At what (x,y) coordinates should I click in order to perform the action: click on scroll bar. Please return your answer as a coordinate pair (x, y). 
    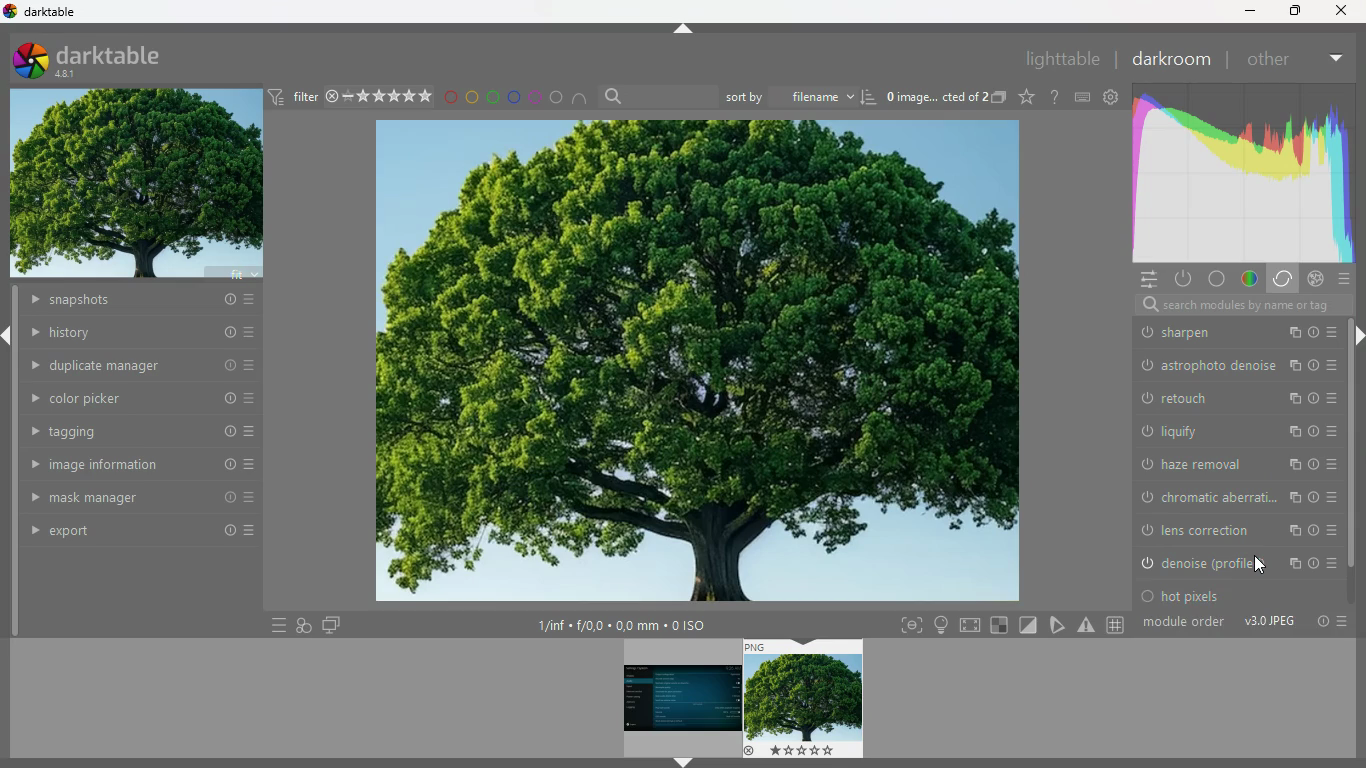
    Looking at the image, I should click on (1357, 490).